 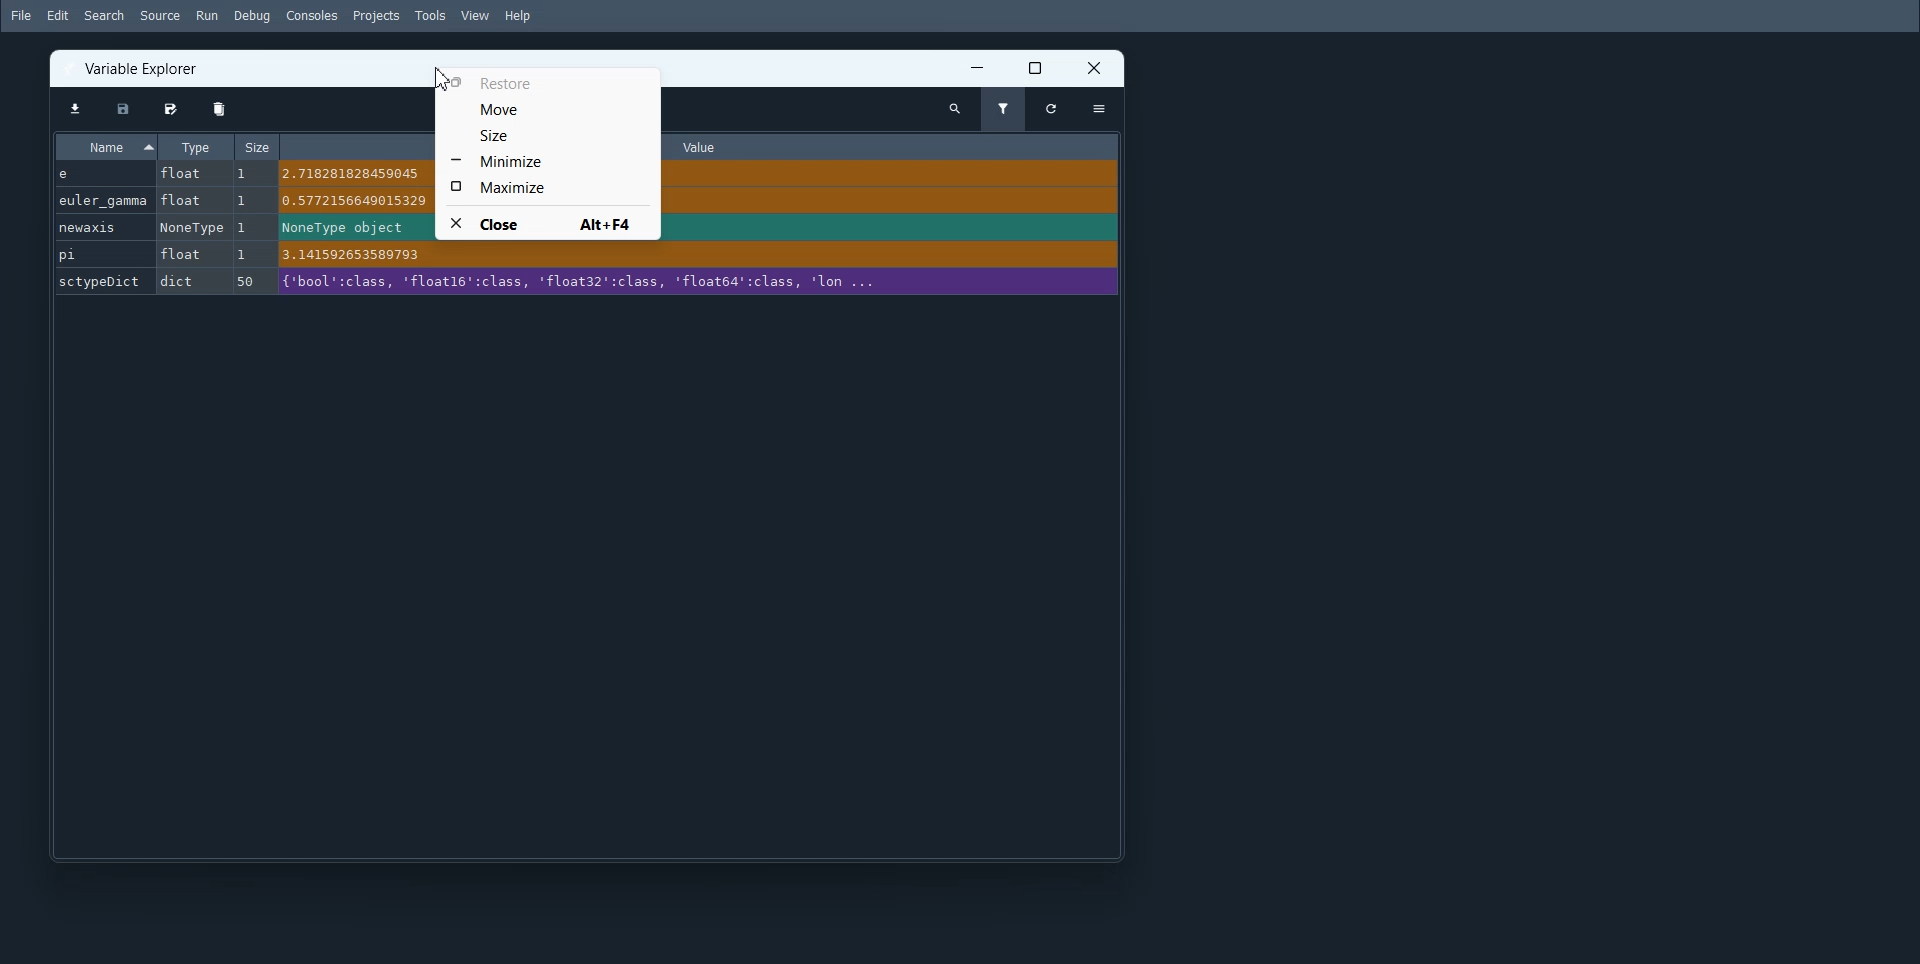 What do you see at coordinates (474, 15) in the screenshot?
I see `View` at bounding box center [474, 15].